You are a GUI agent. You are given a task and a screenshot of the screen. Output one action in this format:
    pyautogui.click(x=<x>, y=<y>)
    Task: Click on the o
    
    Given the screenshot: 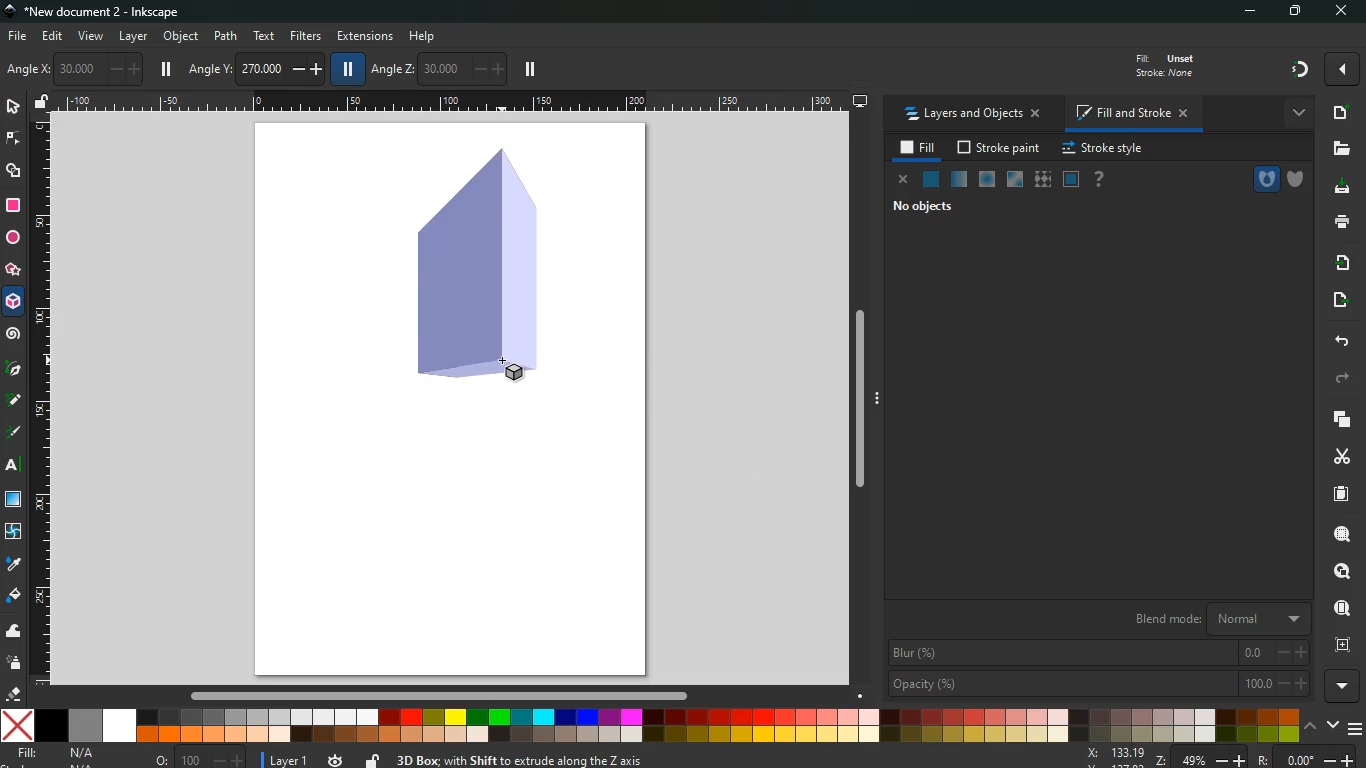 What is the action you would take?
    pyautogui.click(x=196, y=758)
    